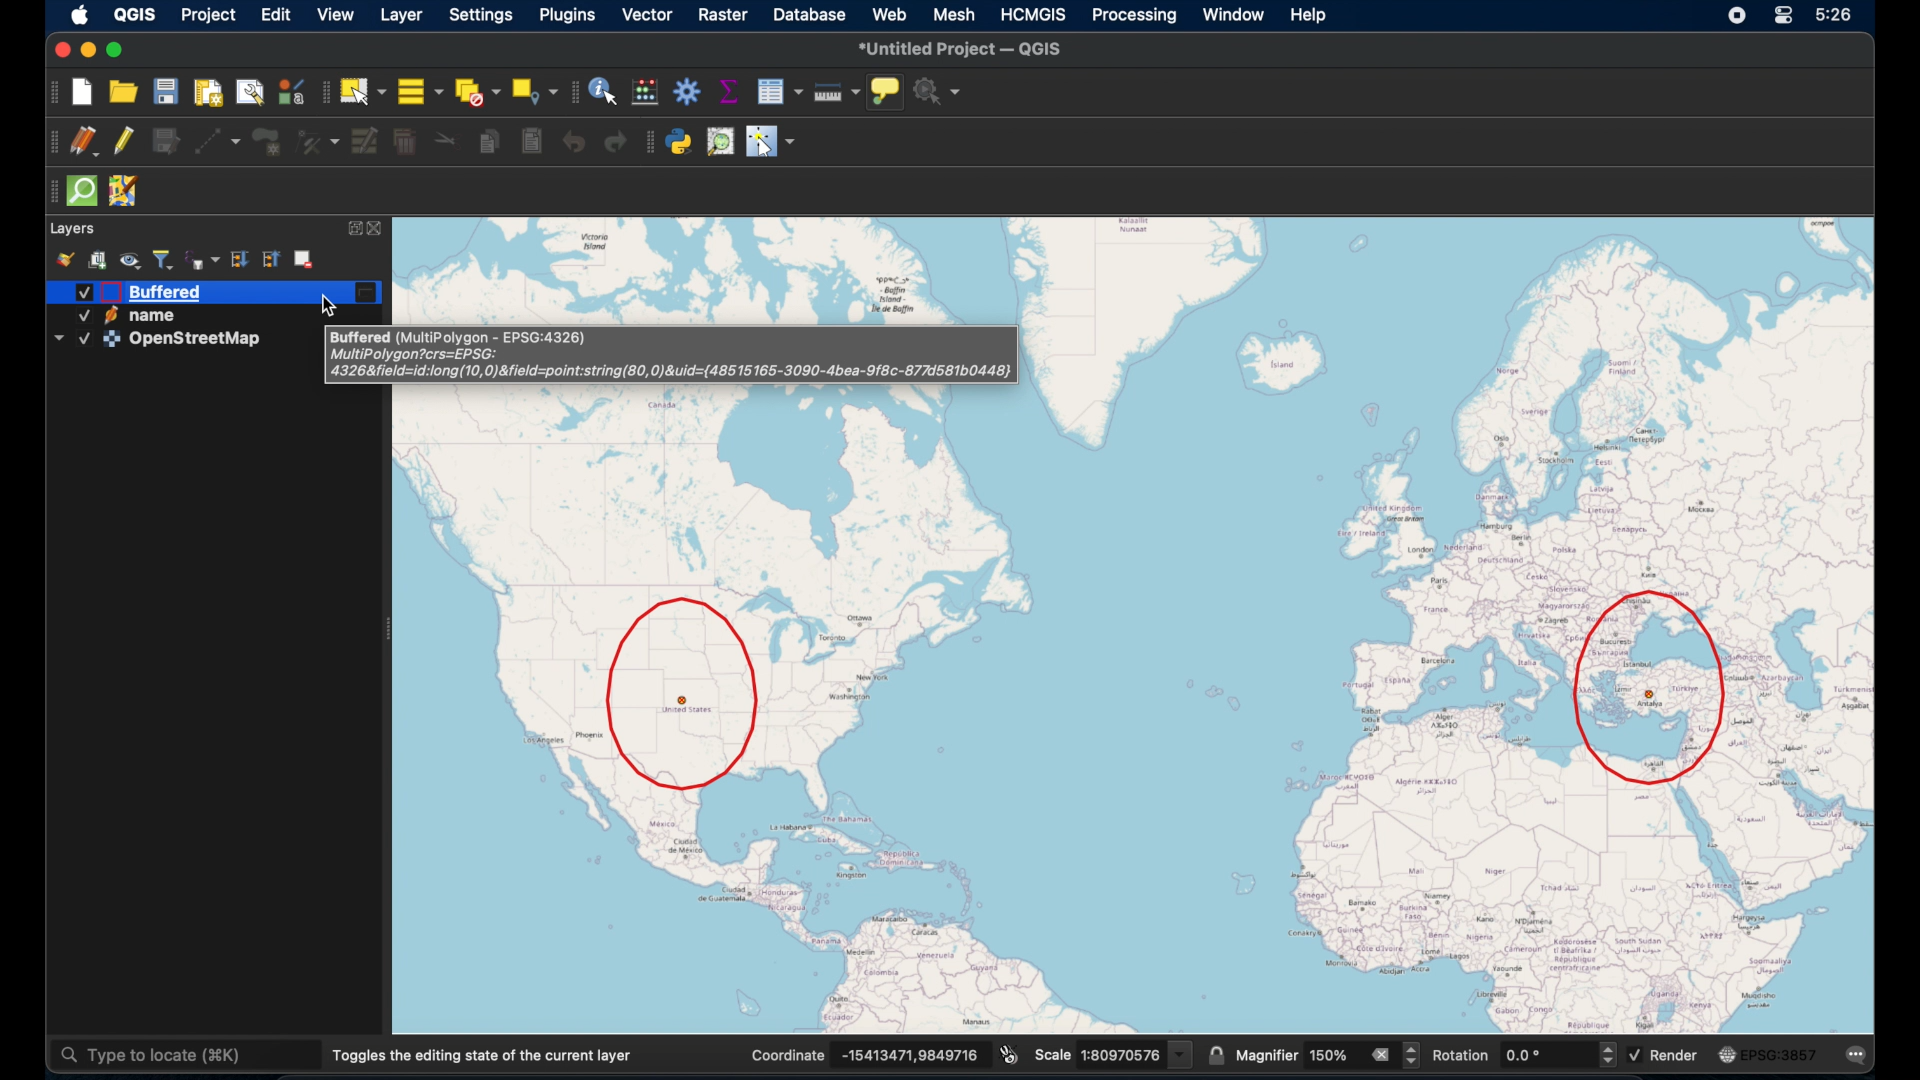 This screenshot has height=1080, width=1920. Describe the element at coordinates (129, 260) in the screenshot. I see `manage map theme` at that location.